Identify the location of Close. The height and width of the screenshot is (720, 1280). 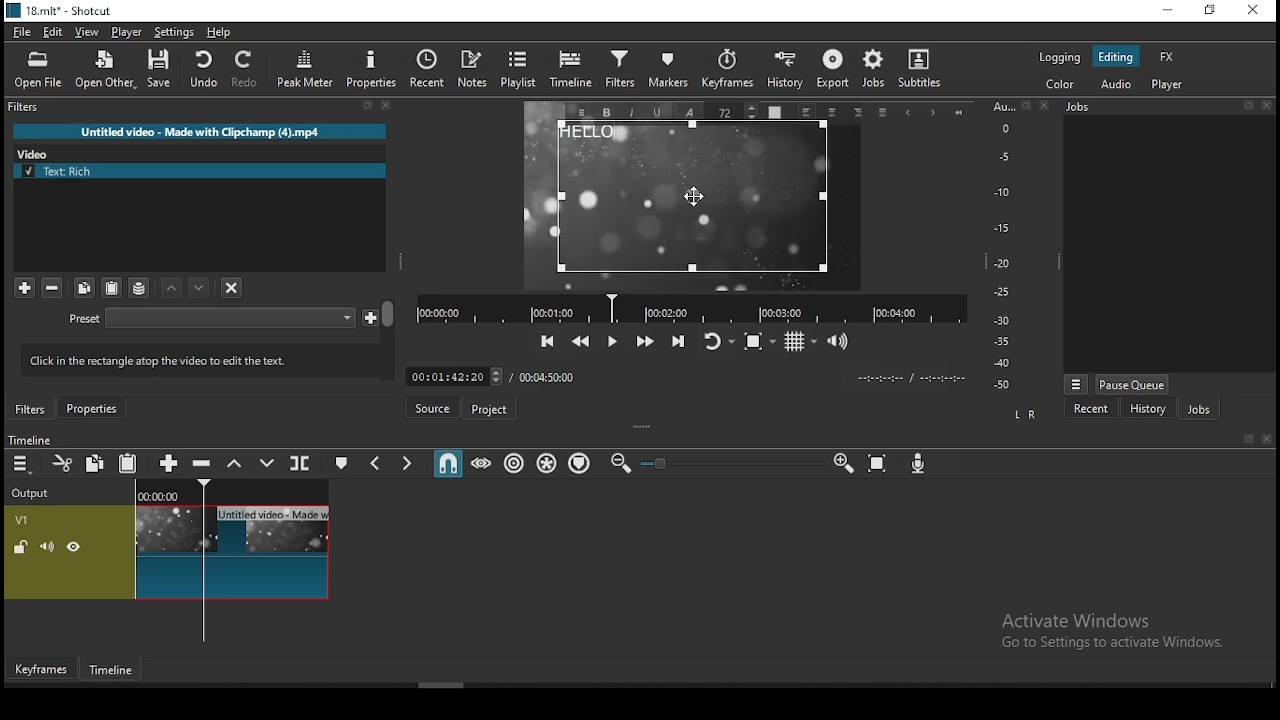
(1266, 439).